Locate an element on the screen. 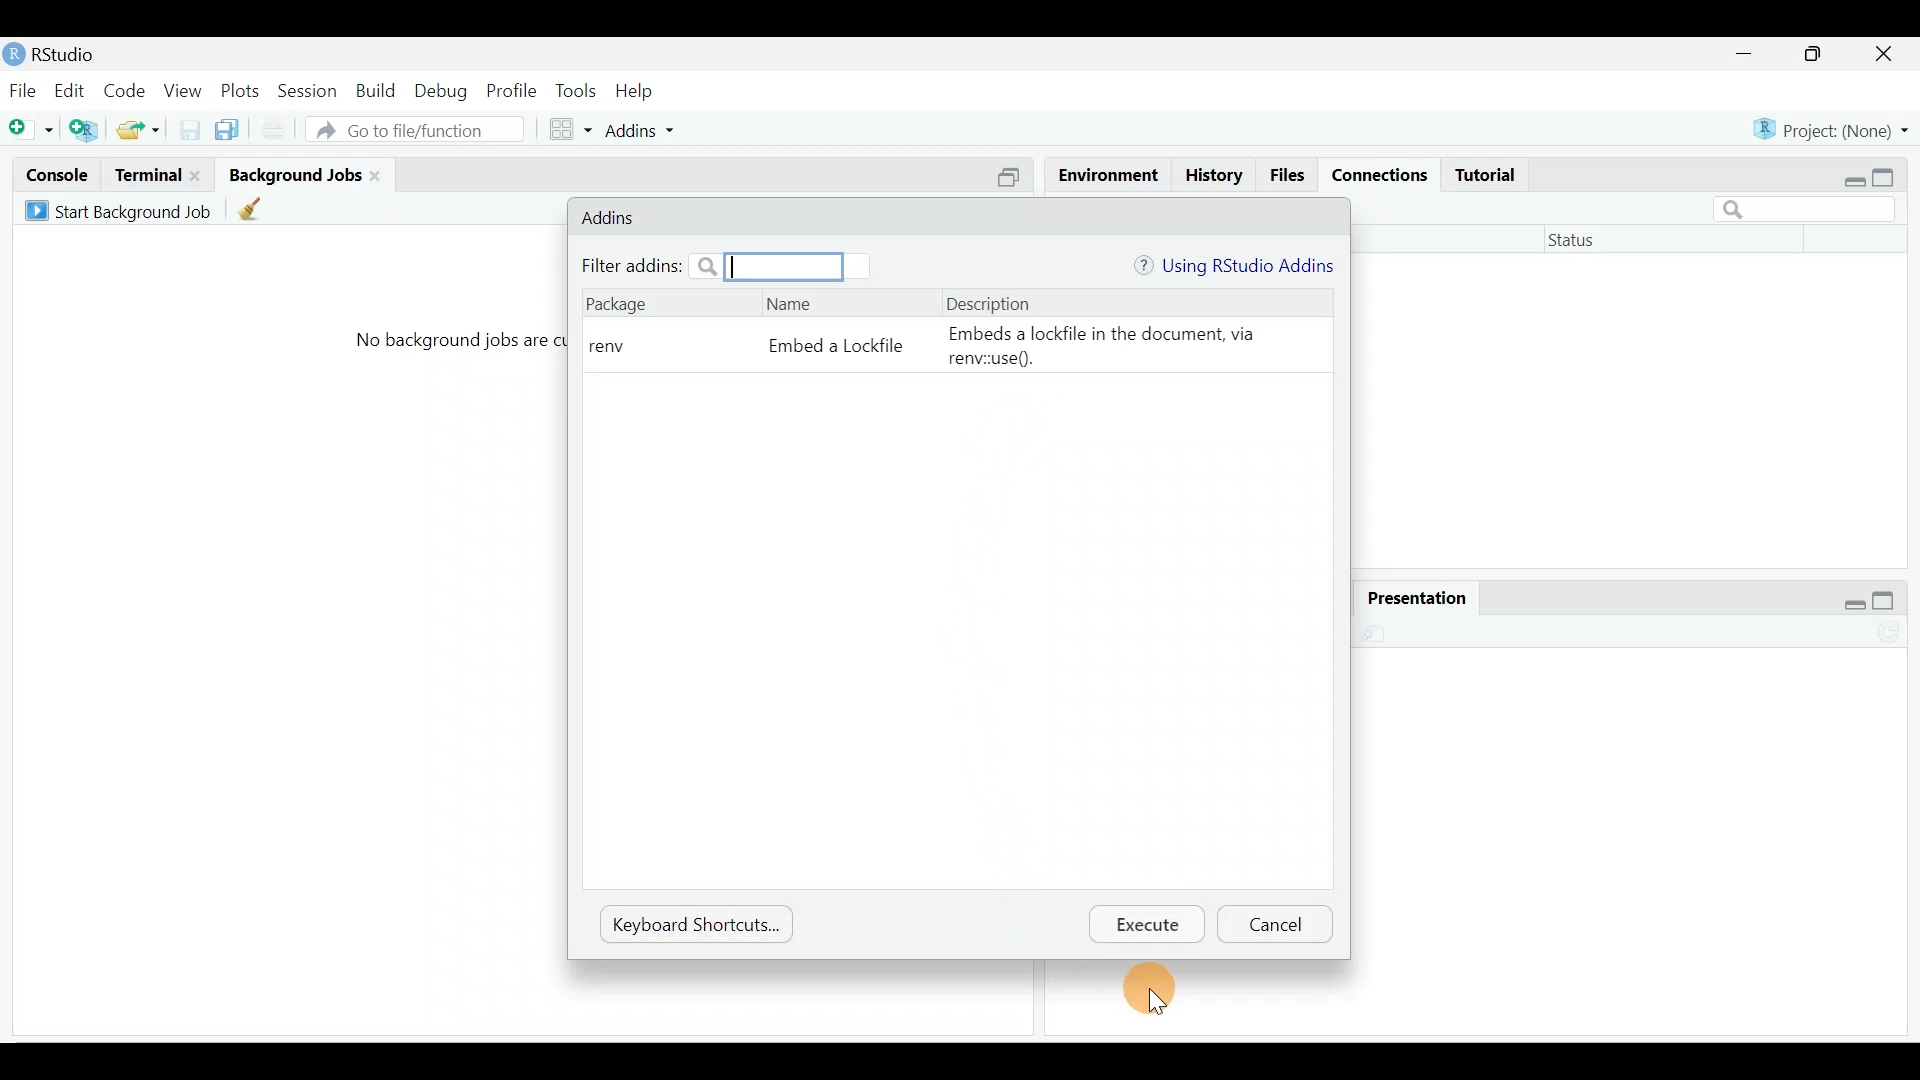  Print is located at coordinates (1229, 635).